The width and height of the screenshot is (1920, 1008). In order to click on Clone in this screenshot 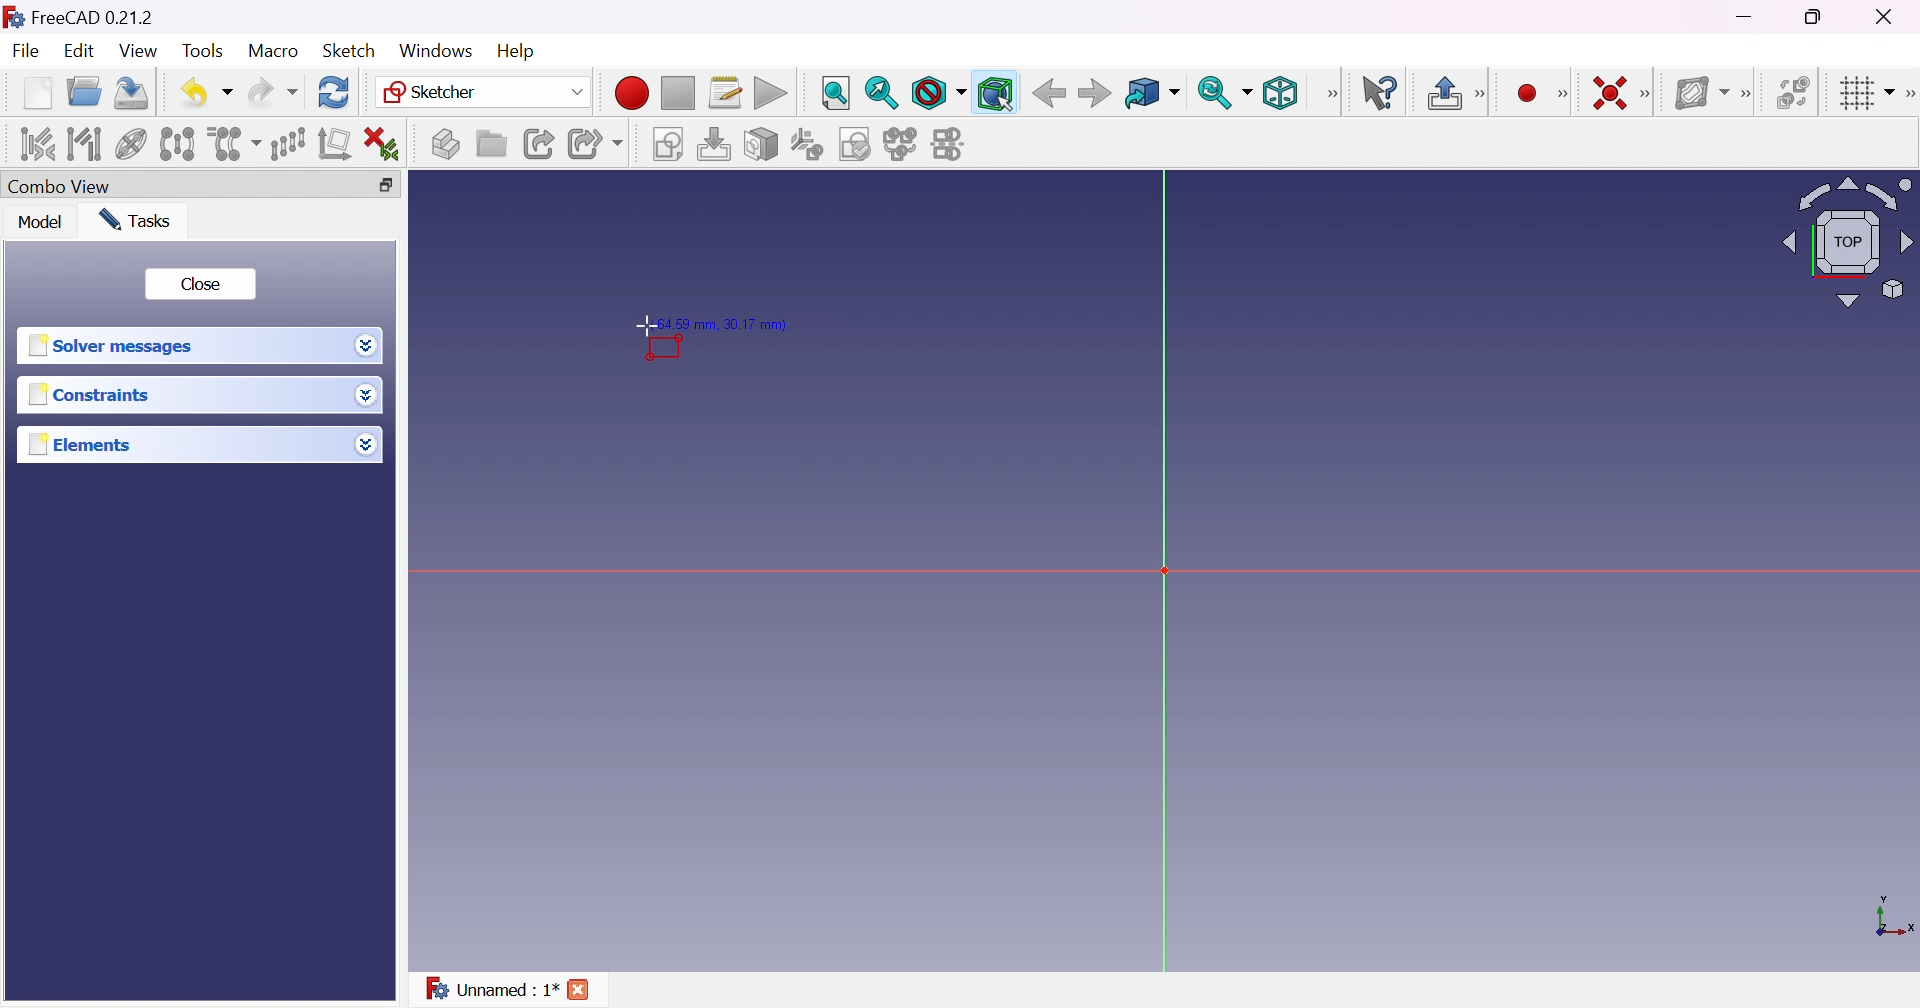, I will do `click(233, 144)`.